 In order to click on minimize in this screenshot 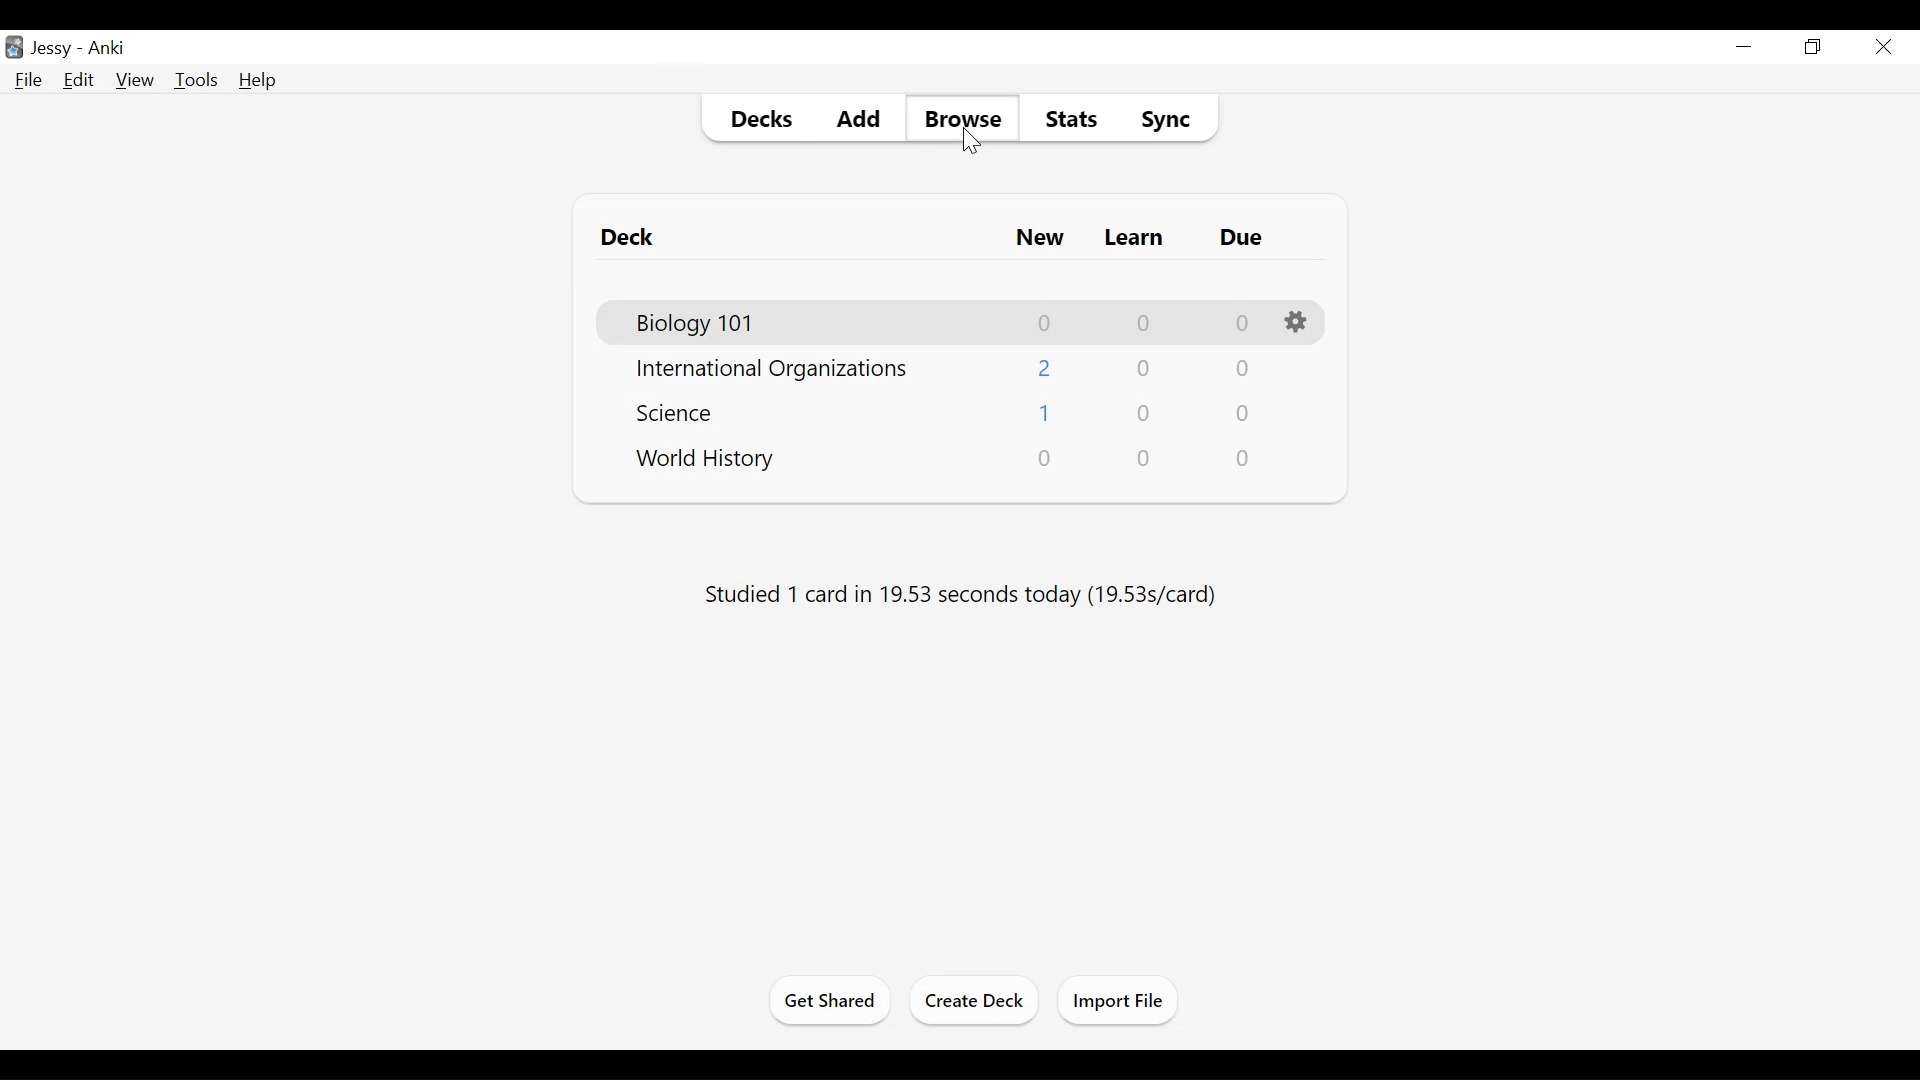, I will do `click(1744, 46)`.